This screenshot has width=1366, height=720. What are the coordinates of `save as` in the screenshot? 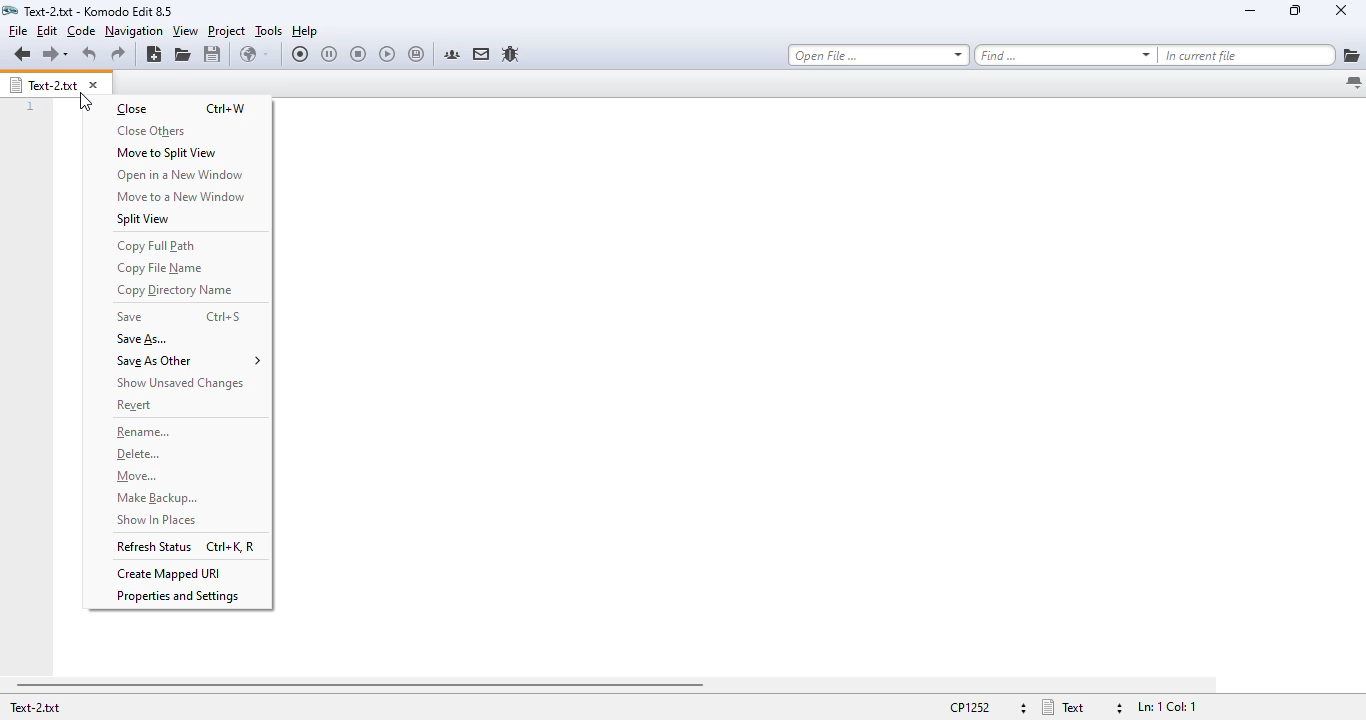 It's located at (144, 339).